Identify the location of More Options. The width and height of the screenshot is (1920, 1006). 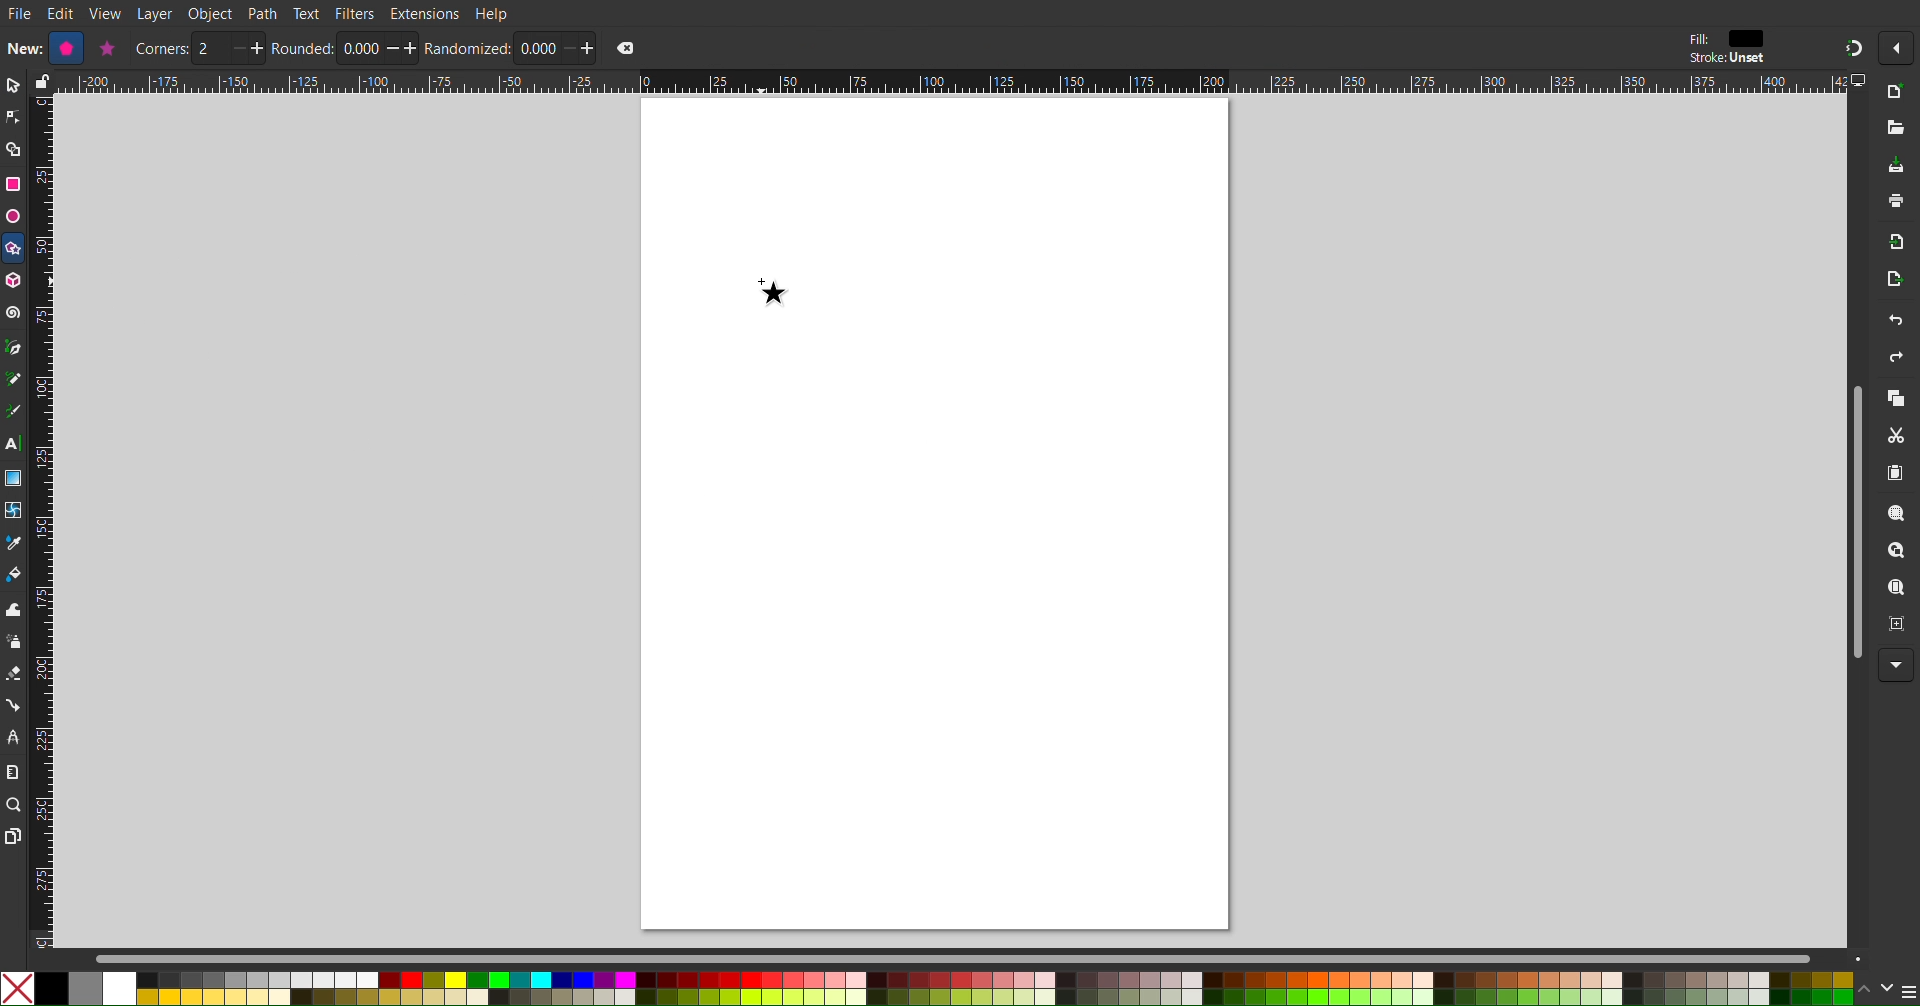
(1901, 48).